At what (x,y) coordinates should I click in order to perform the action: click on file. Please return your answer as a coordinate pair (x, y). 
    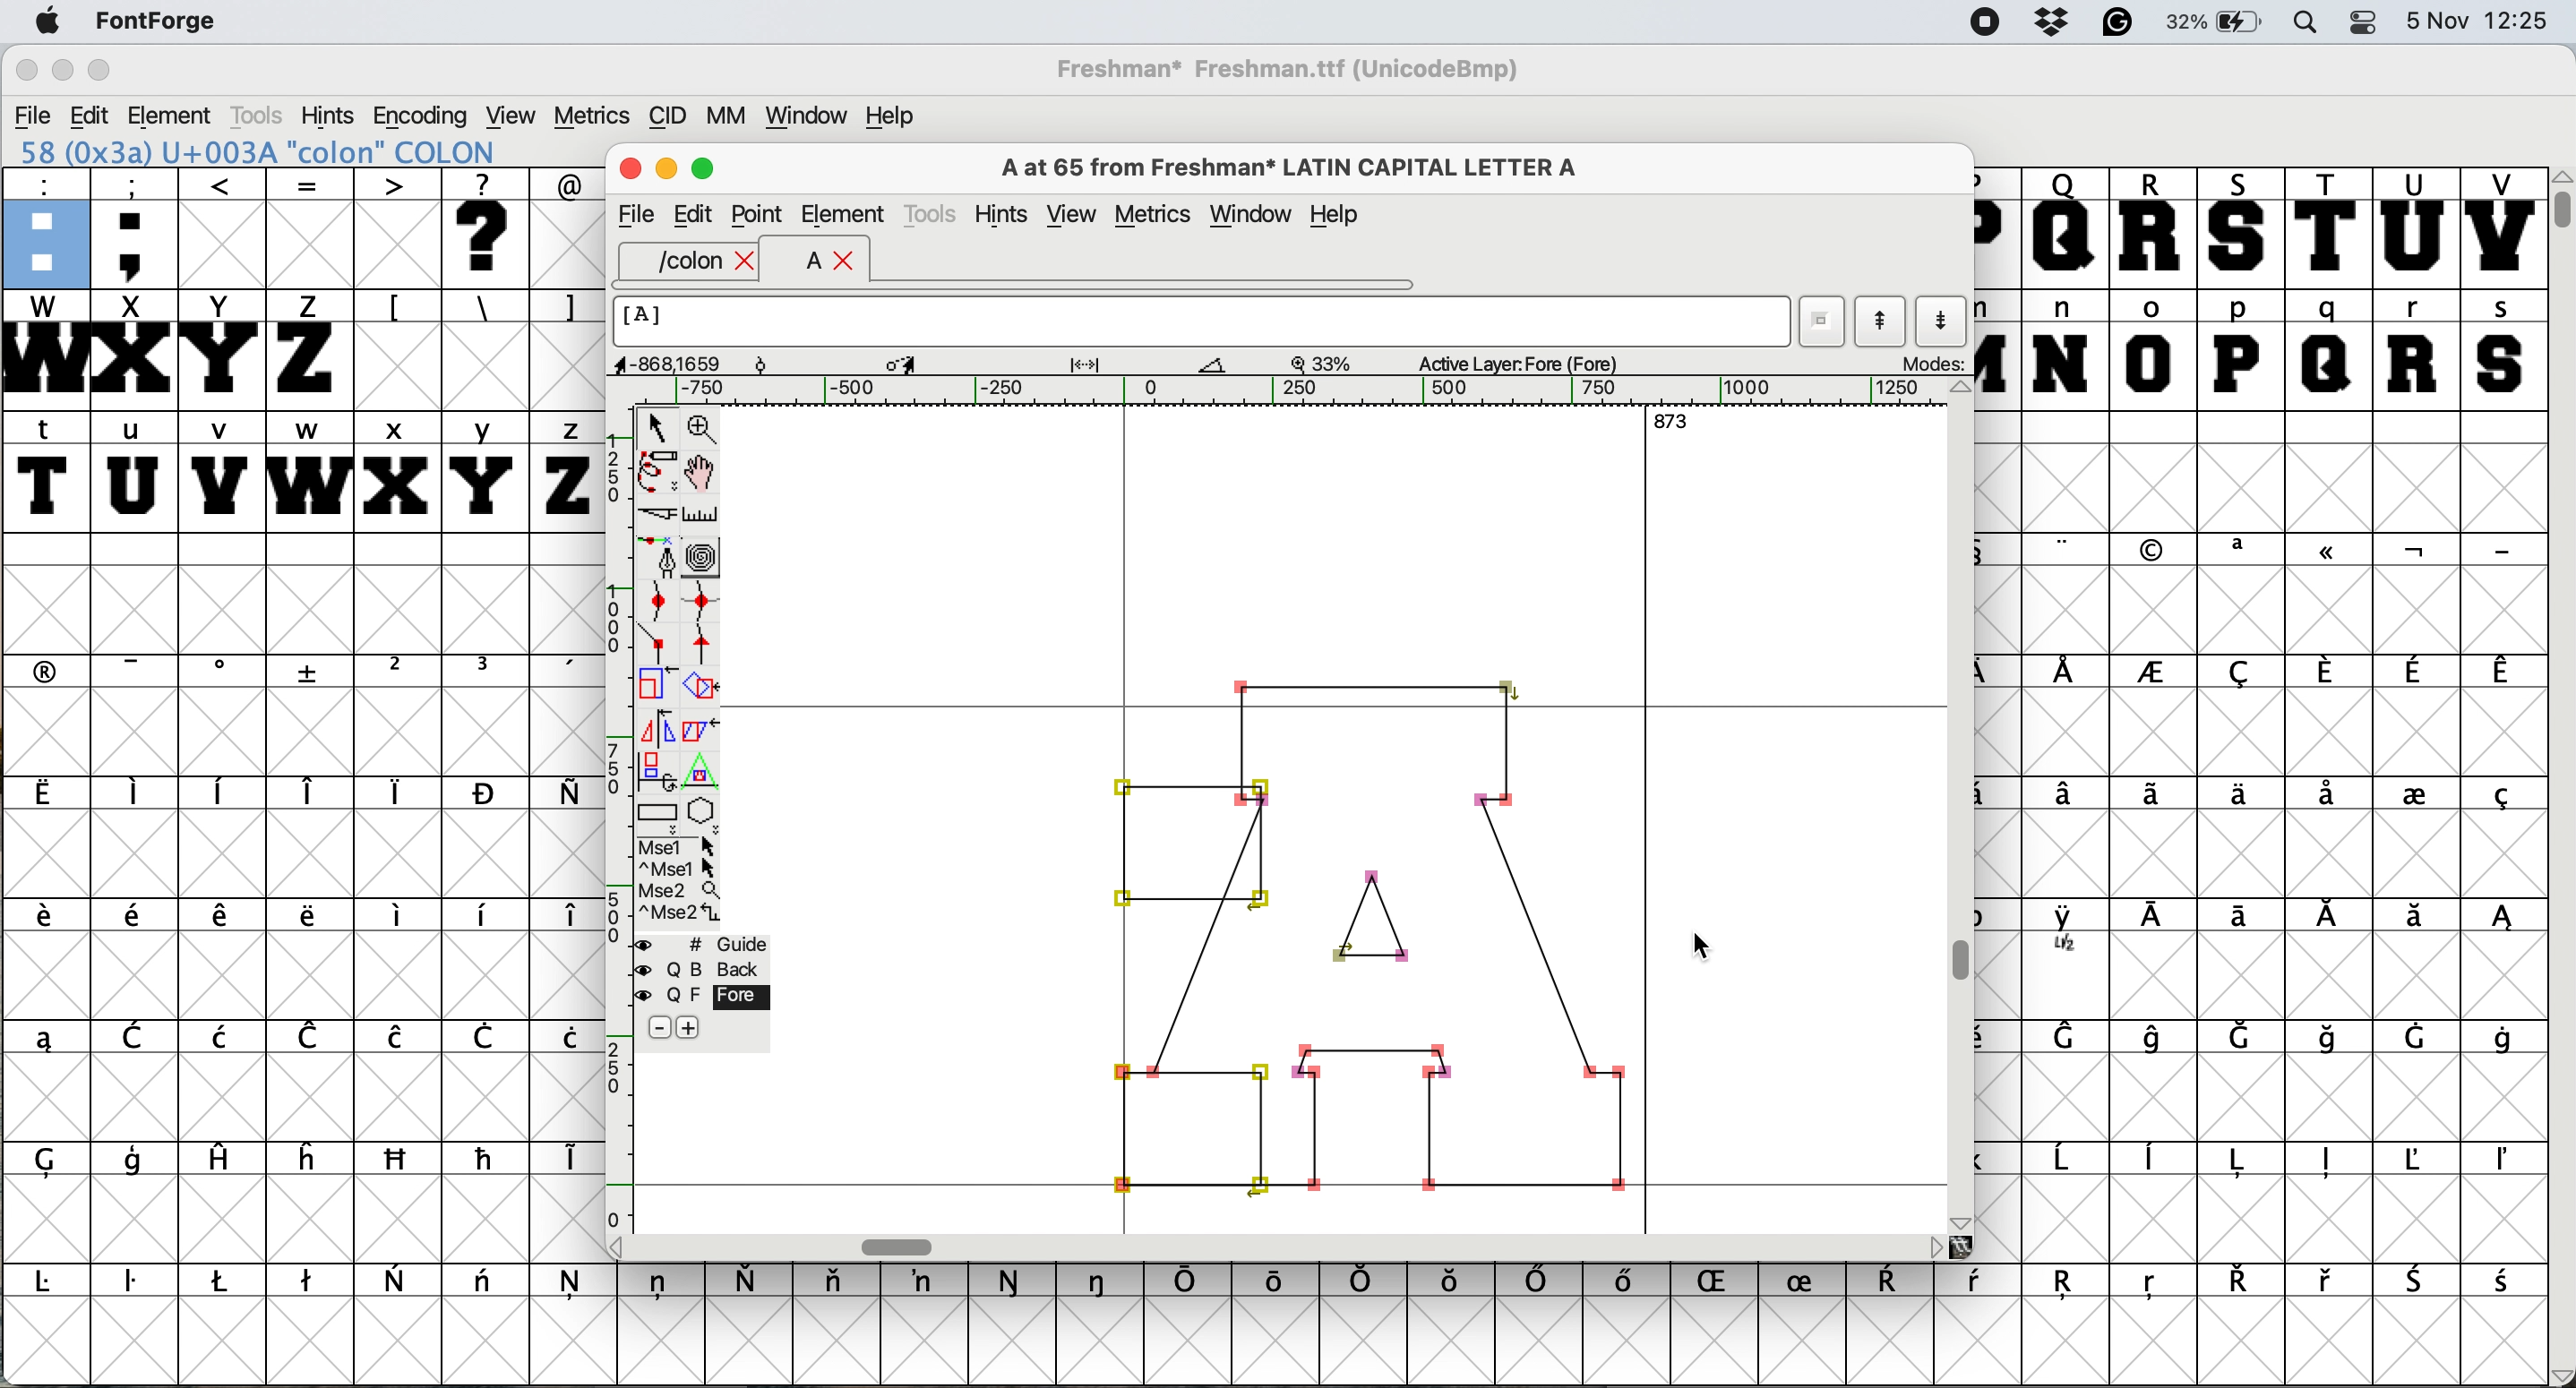
    Looking at the image, I should click on (30, 113).